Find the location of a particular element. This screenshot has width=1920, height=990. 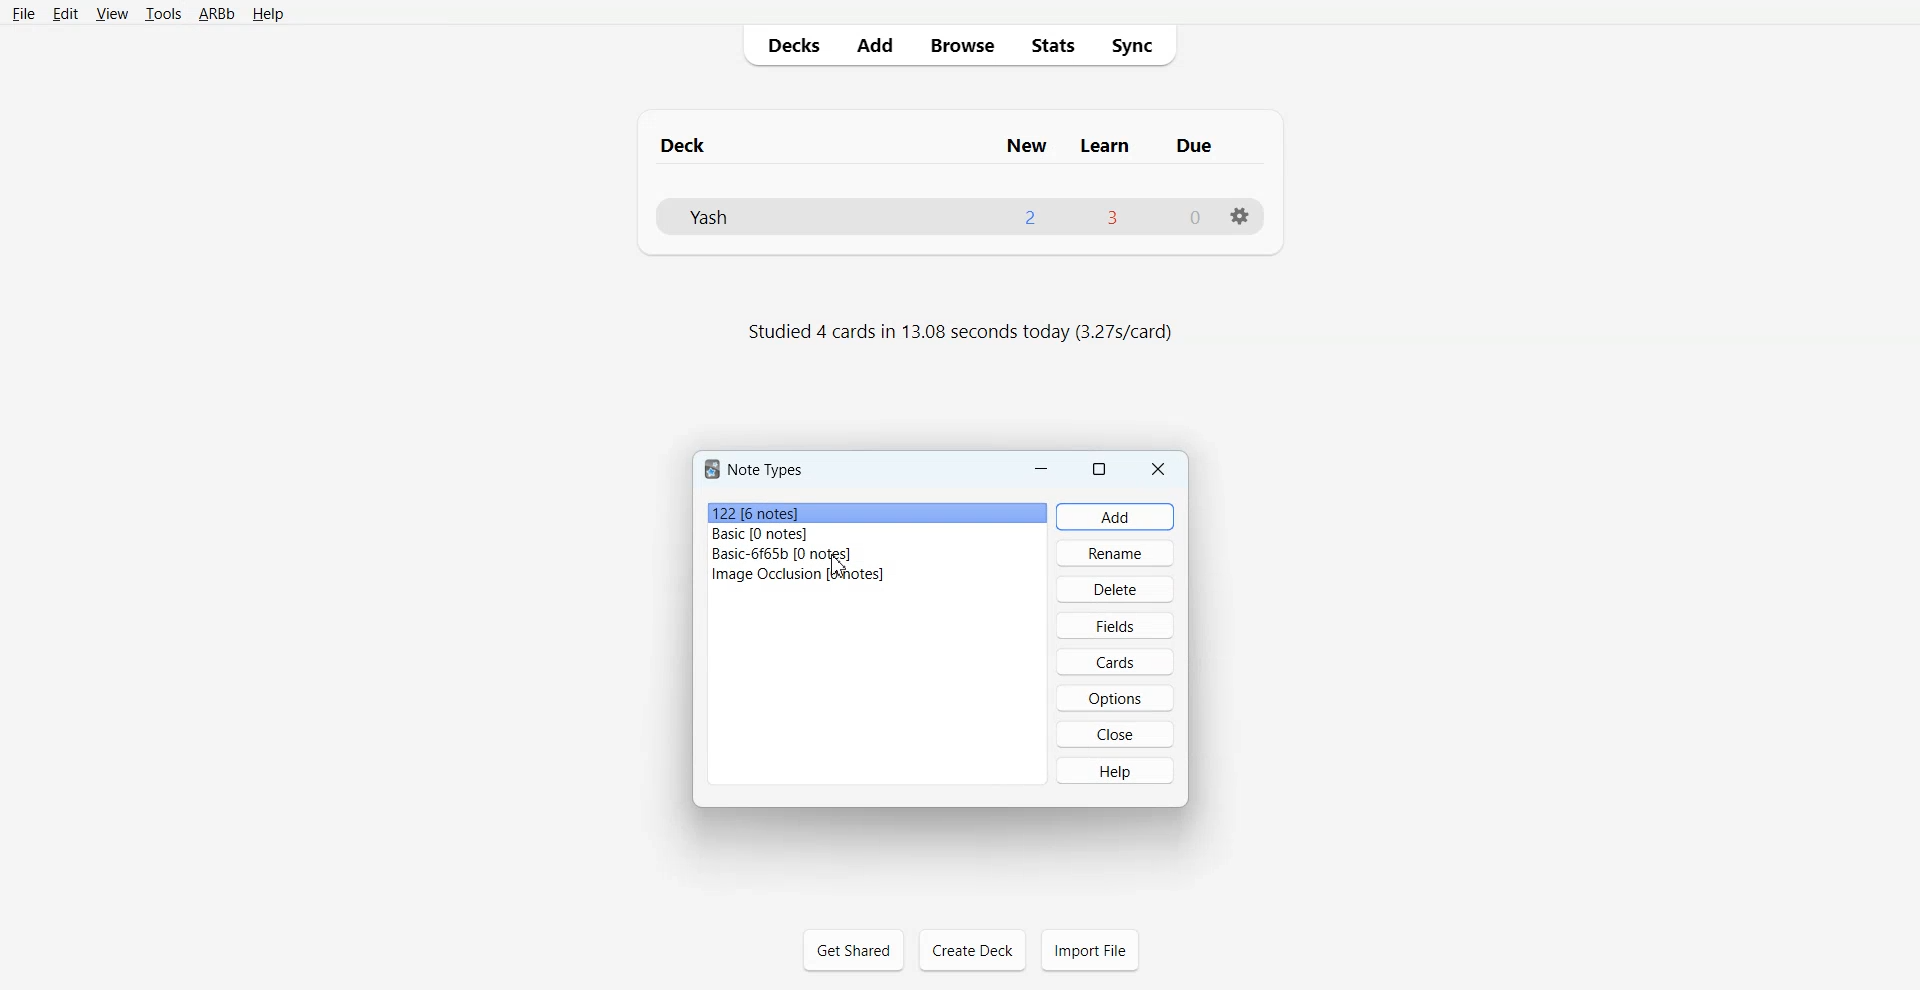

Add is located at coordinates (874, 45).